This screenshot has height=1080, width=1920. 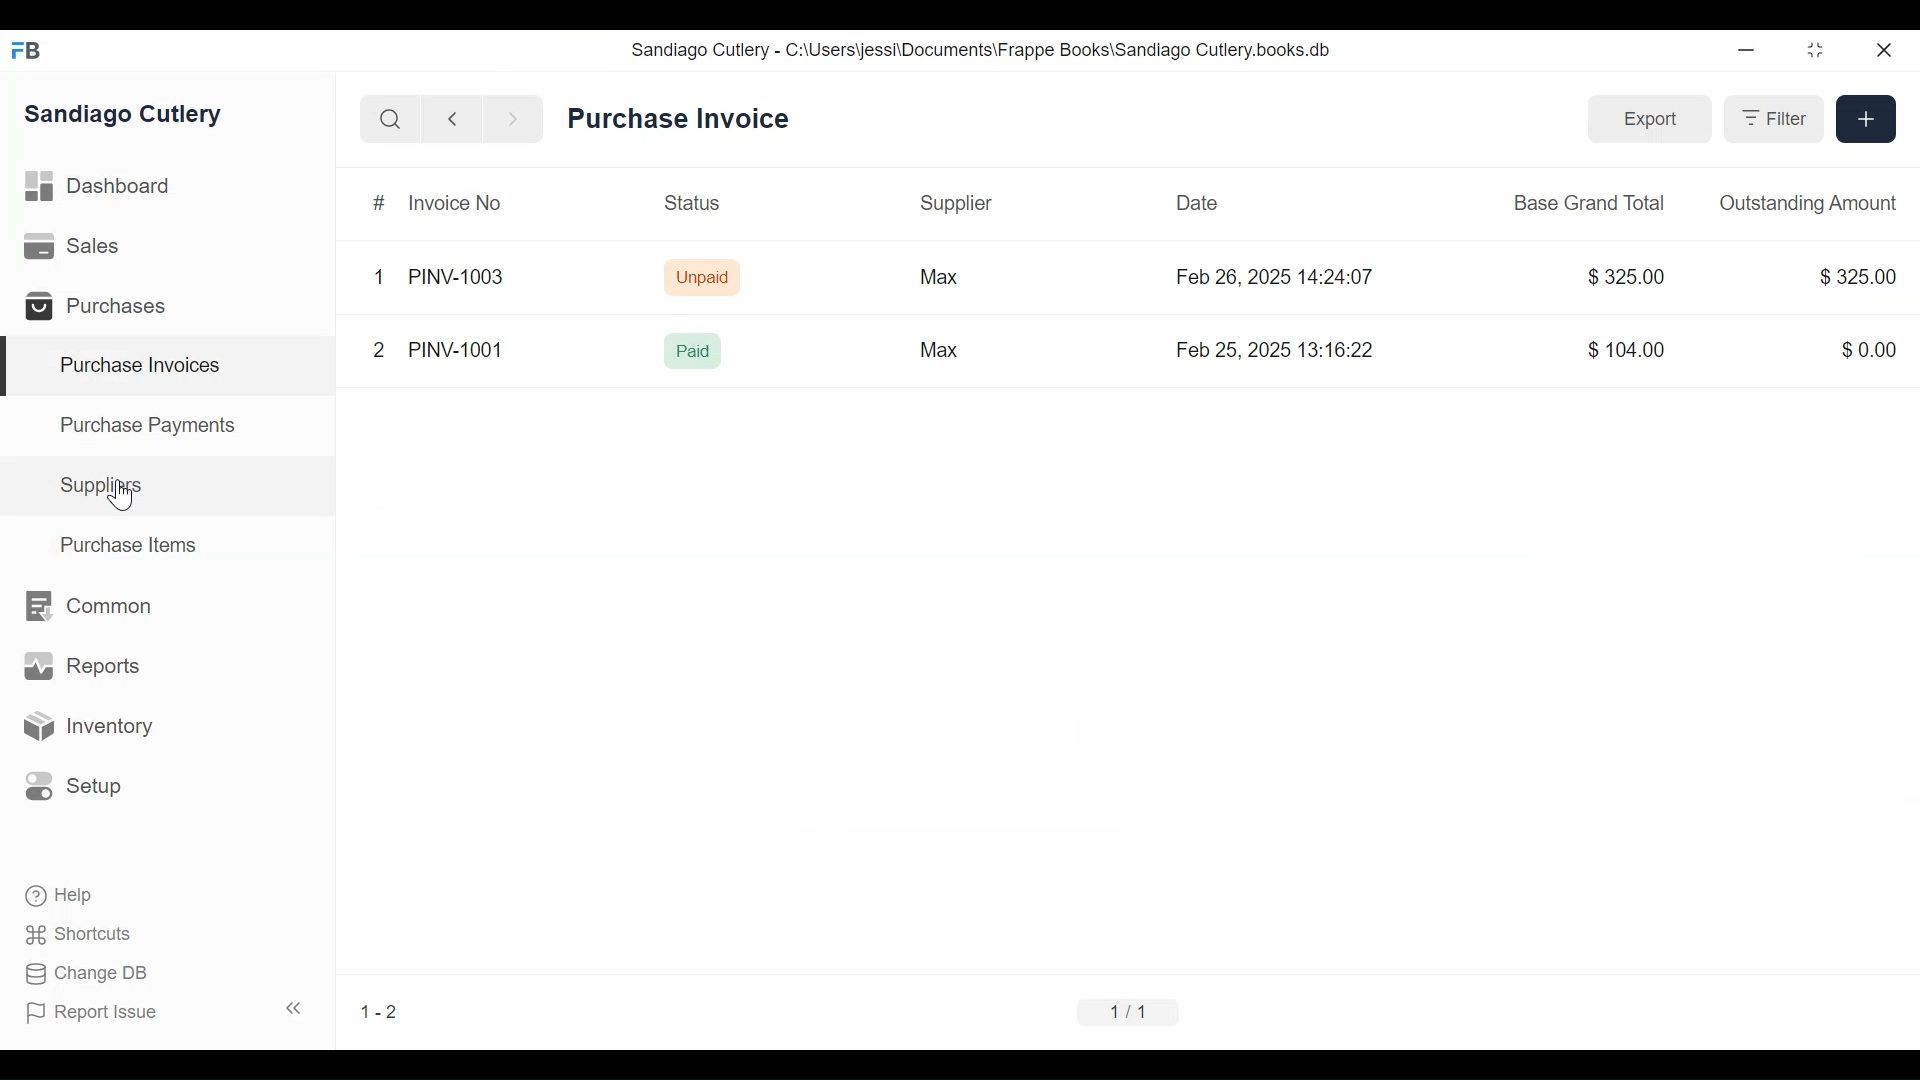 I want to click on 1-2, so click(x=383, y=996).